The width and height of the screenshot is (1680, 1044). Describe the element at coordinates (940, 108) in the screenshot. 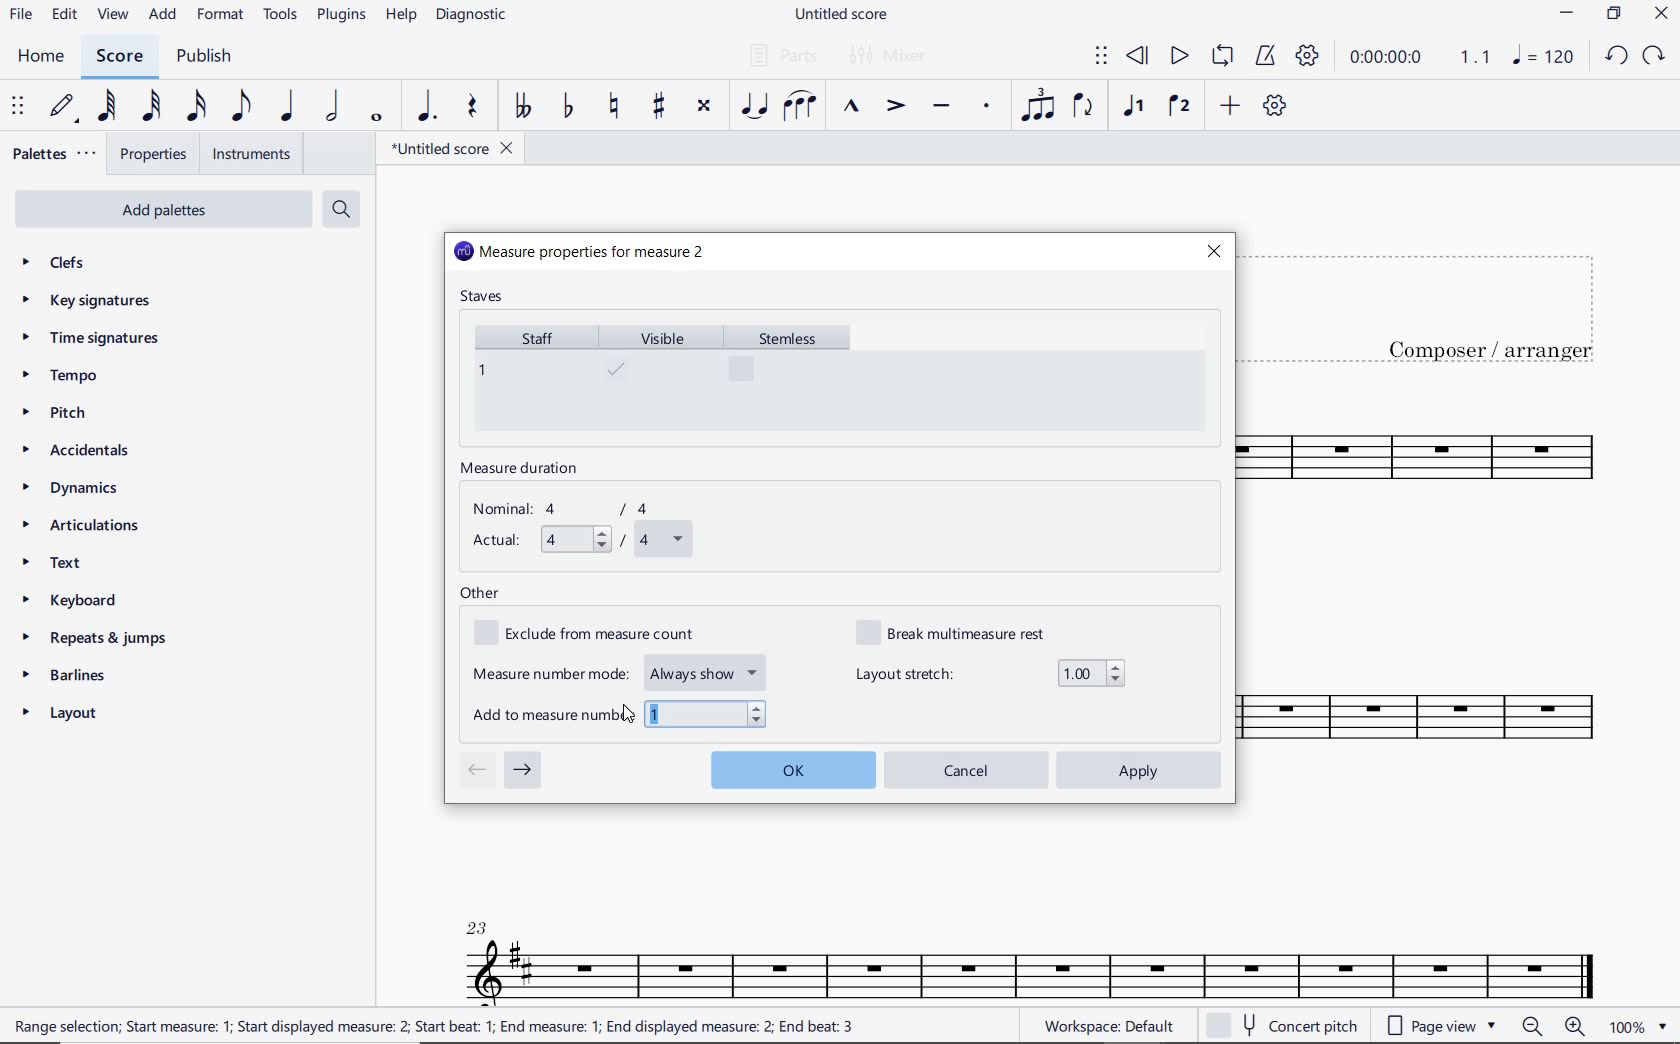

I see `TENUTO` at that location.